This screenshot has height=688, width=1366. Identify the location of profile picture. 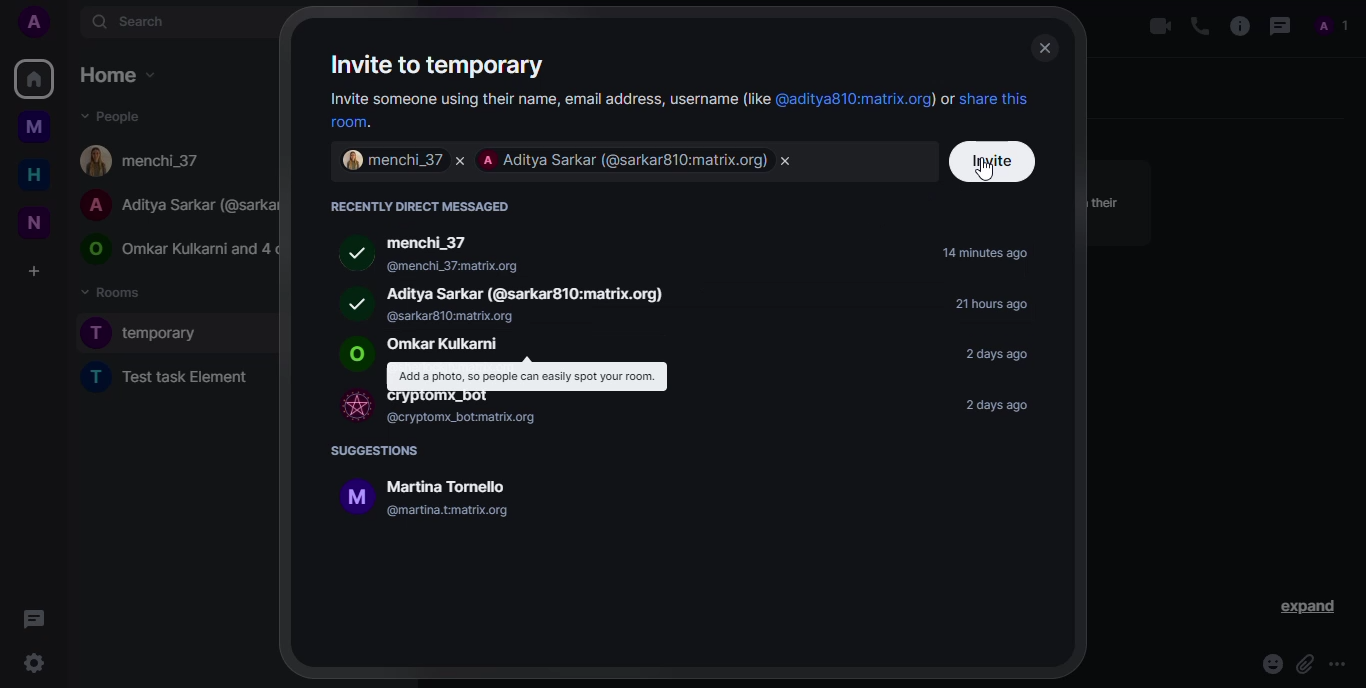
(350, 302).